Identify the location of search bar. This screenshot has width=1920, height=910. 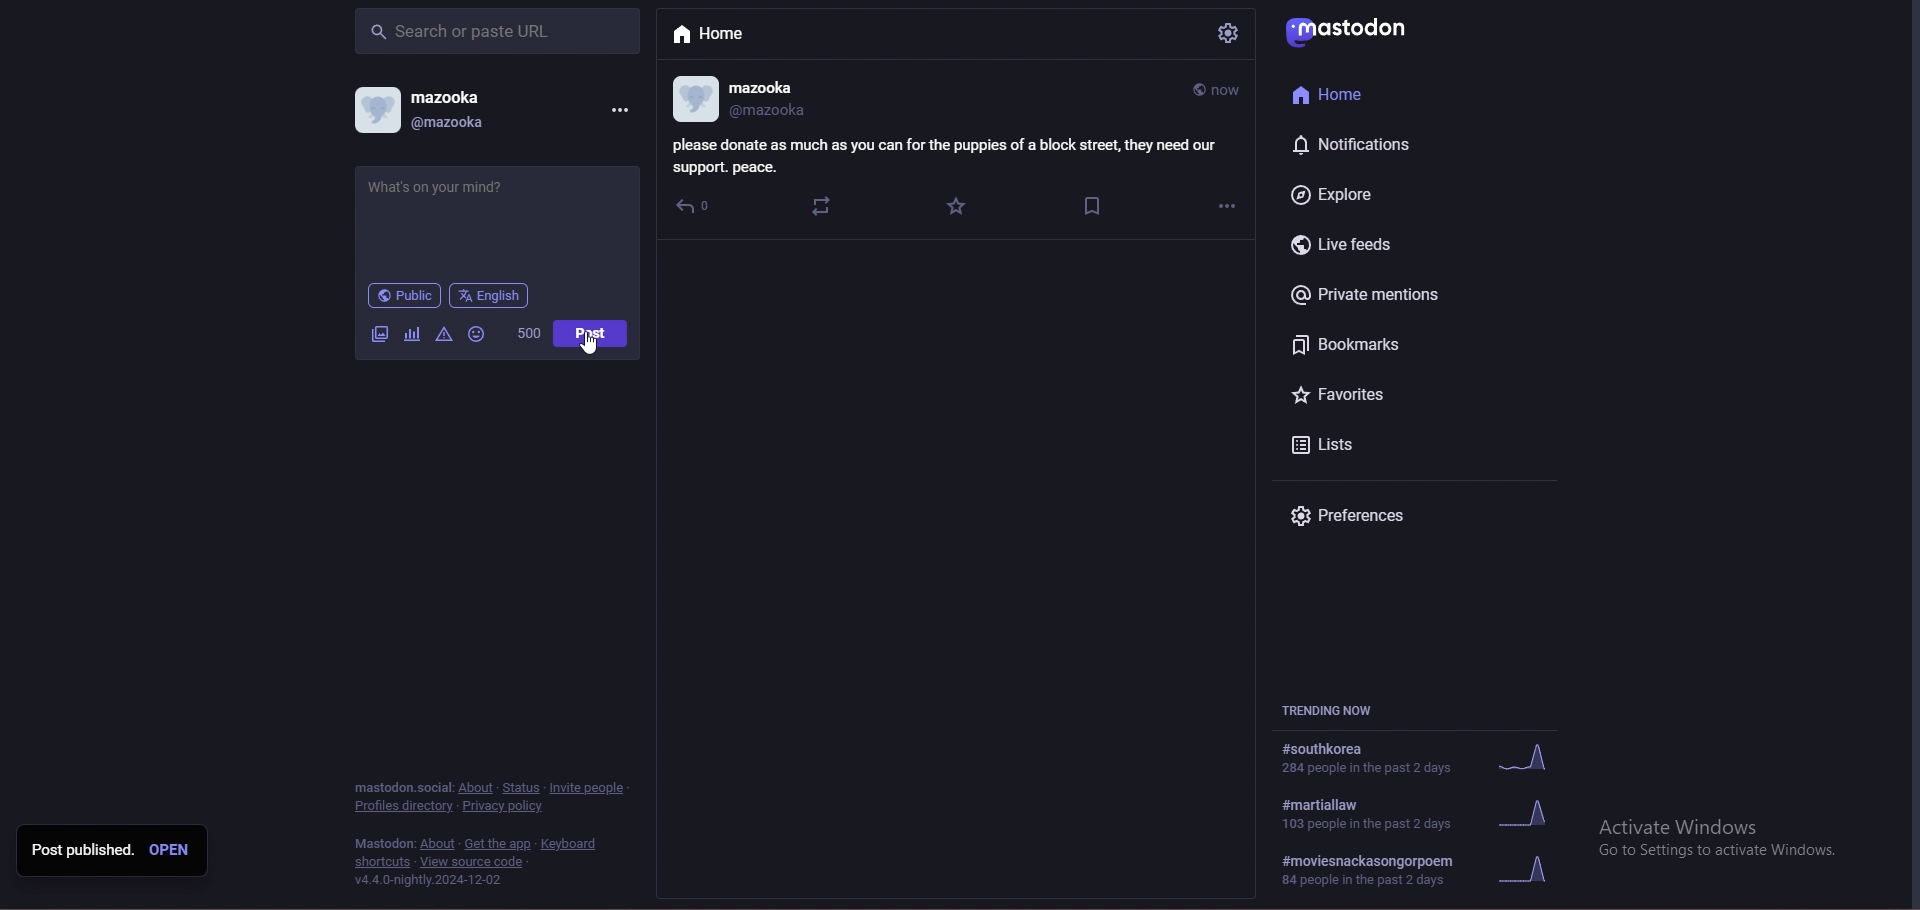
(500, 30).